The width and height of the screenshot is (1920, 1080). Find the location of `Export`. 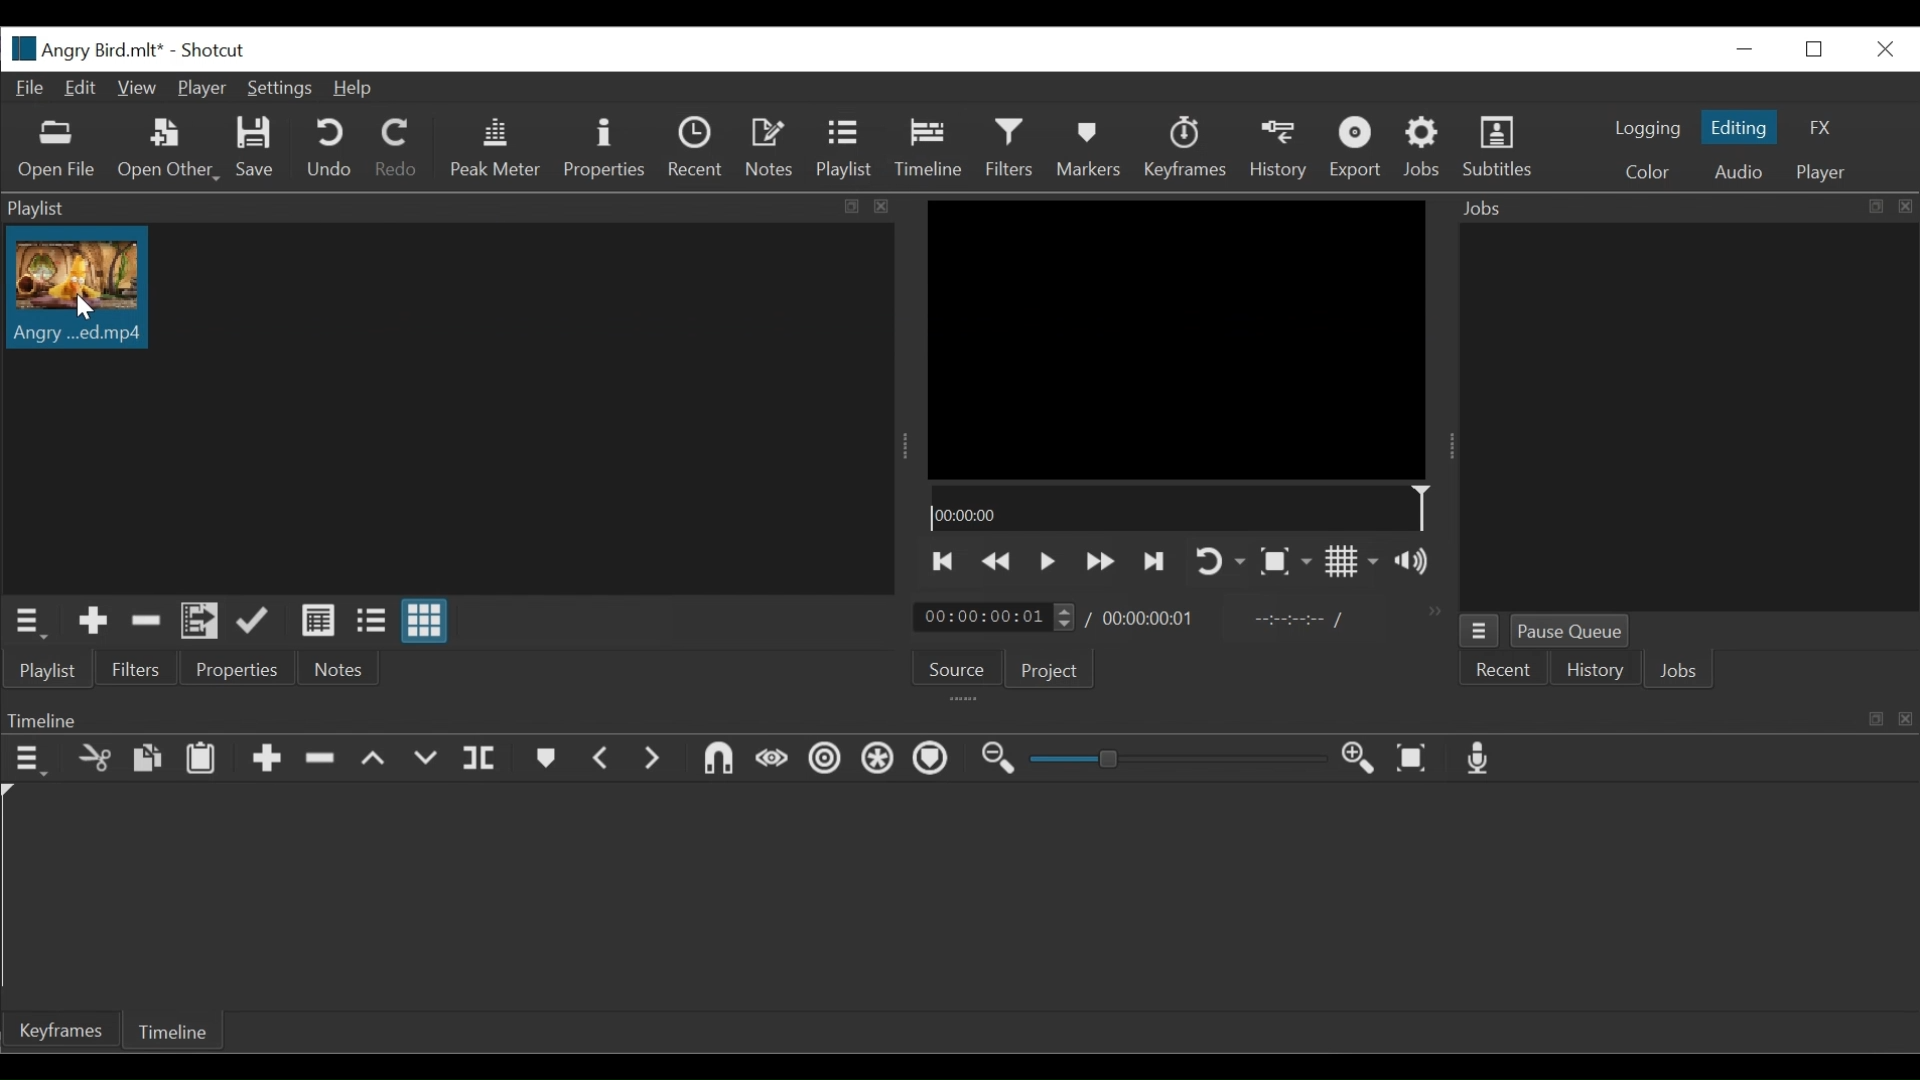

Export is located at coordinates (1355, 150).